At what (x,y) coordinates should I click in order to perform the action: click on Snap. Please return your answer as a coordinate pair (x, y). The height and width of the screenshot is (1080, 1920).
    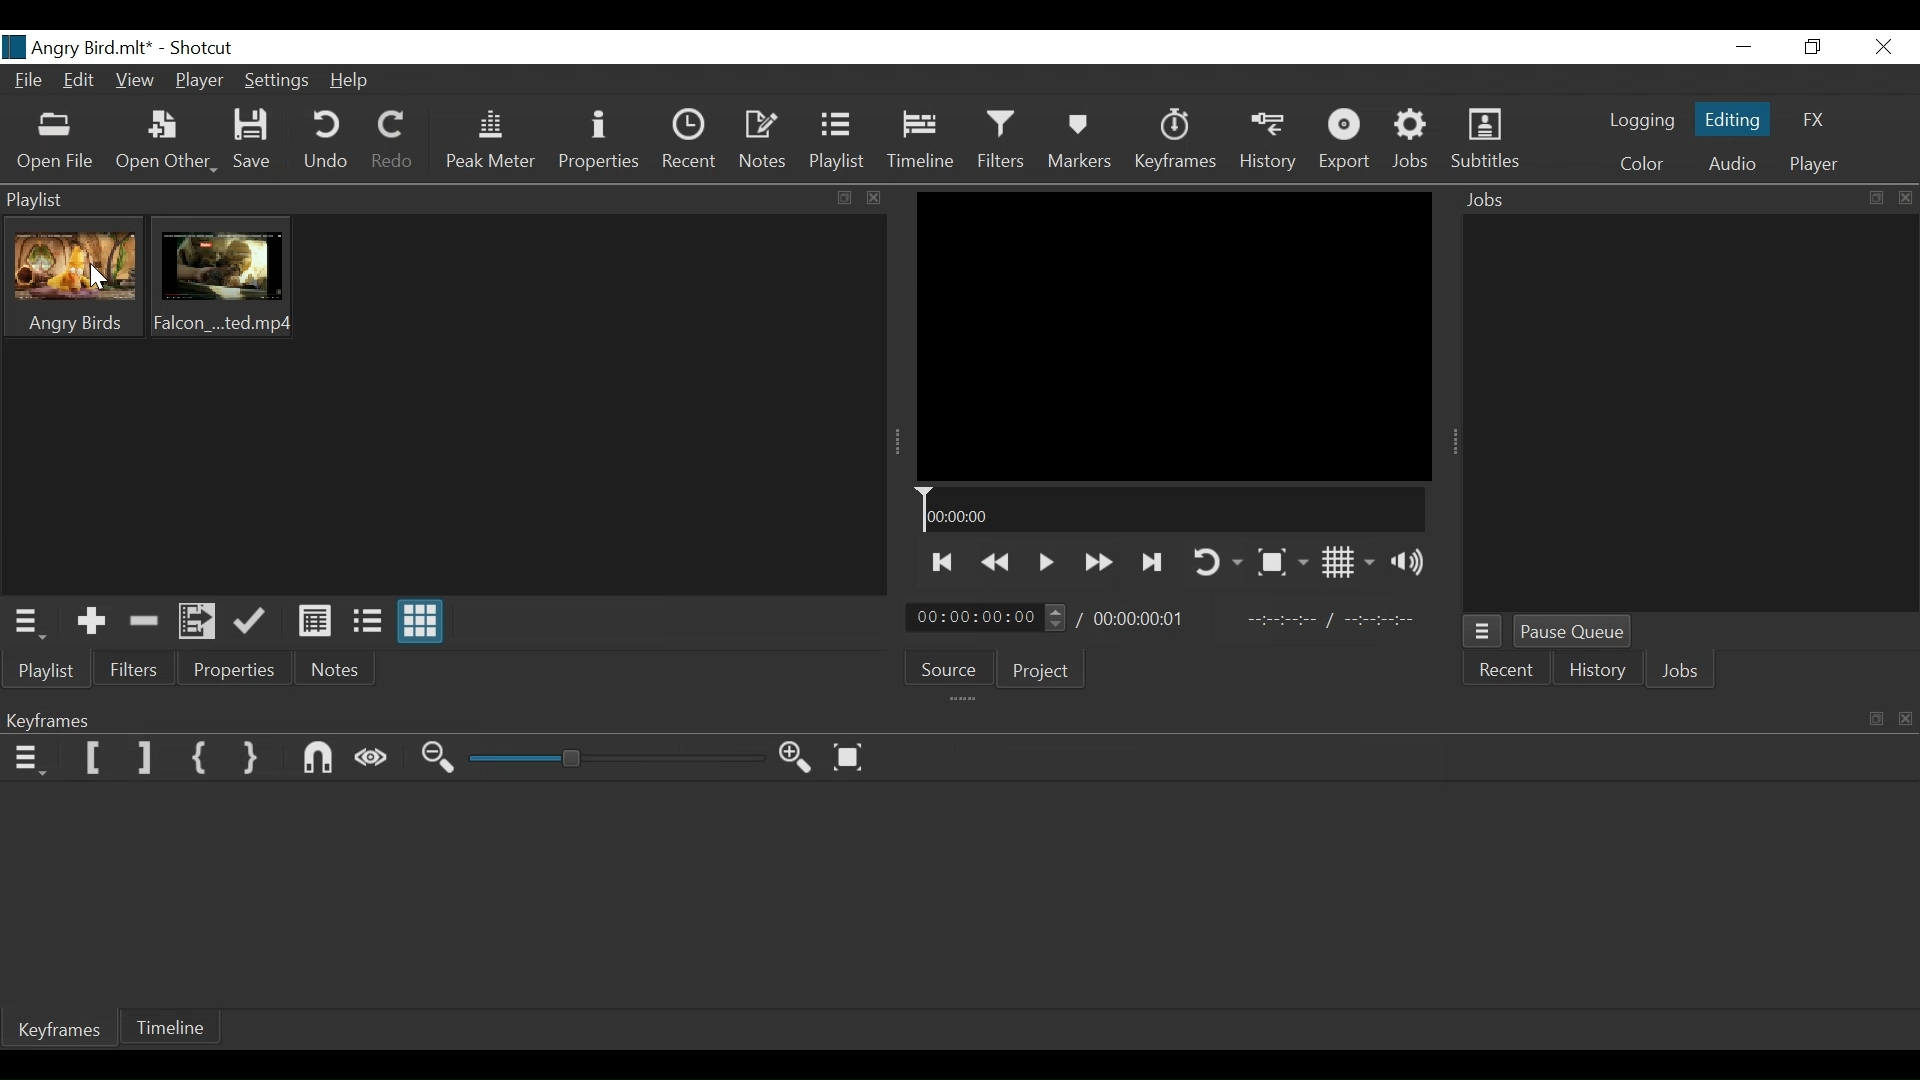
    Looking at the image, I should click on (319, 759).